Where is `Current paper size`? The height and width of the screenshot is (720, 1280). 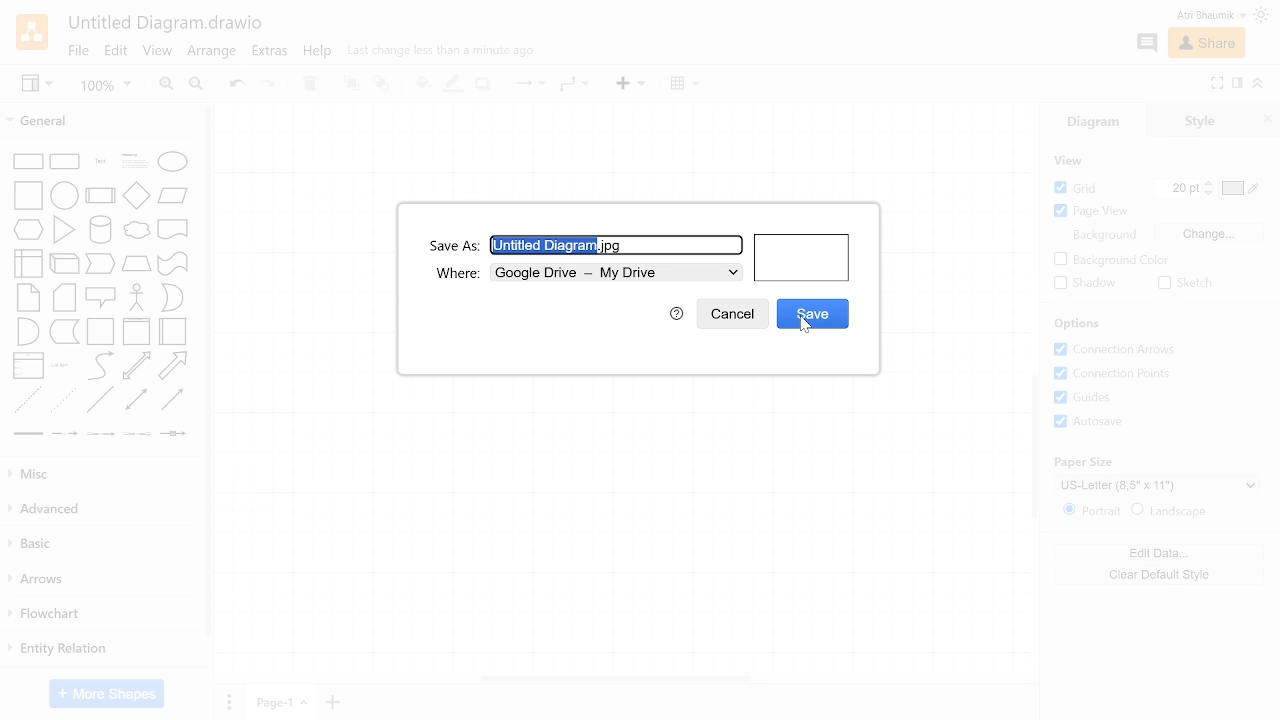 Current paper size is located at coordinates (1160, 485).